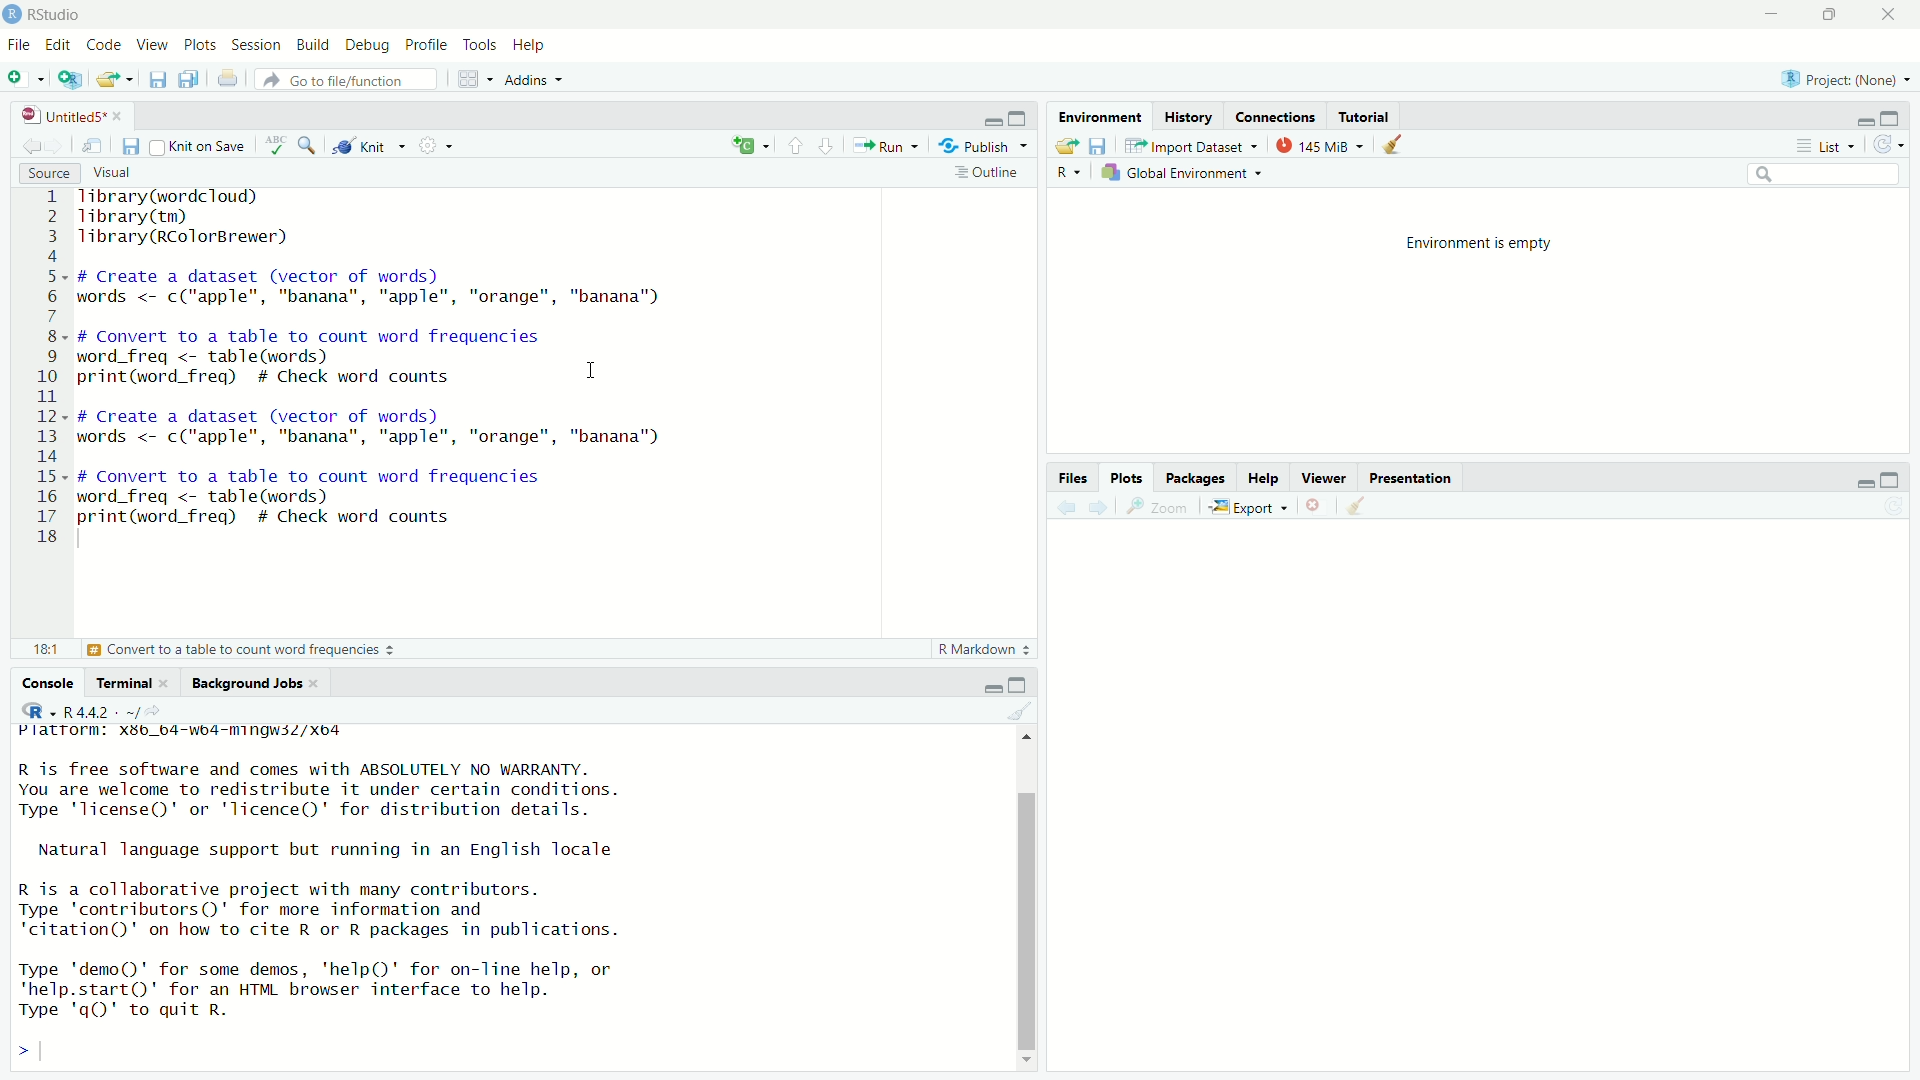 This screenshot has width=1920, height=1080. I want to click on Go to the next section/chunk, so click(829, 146).